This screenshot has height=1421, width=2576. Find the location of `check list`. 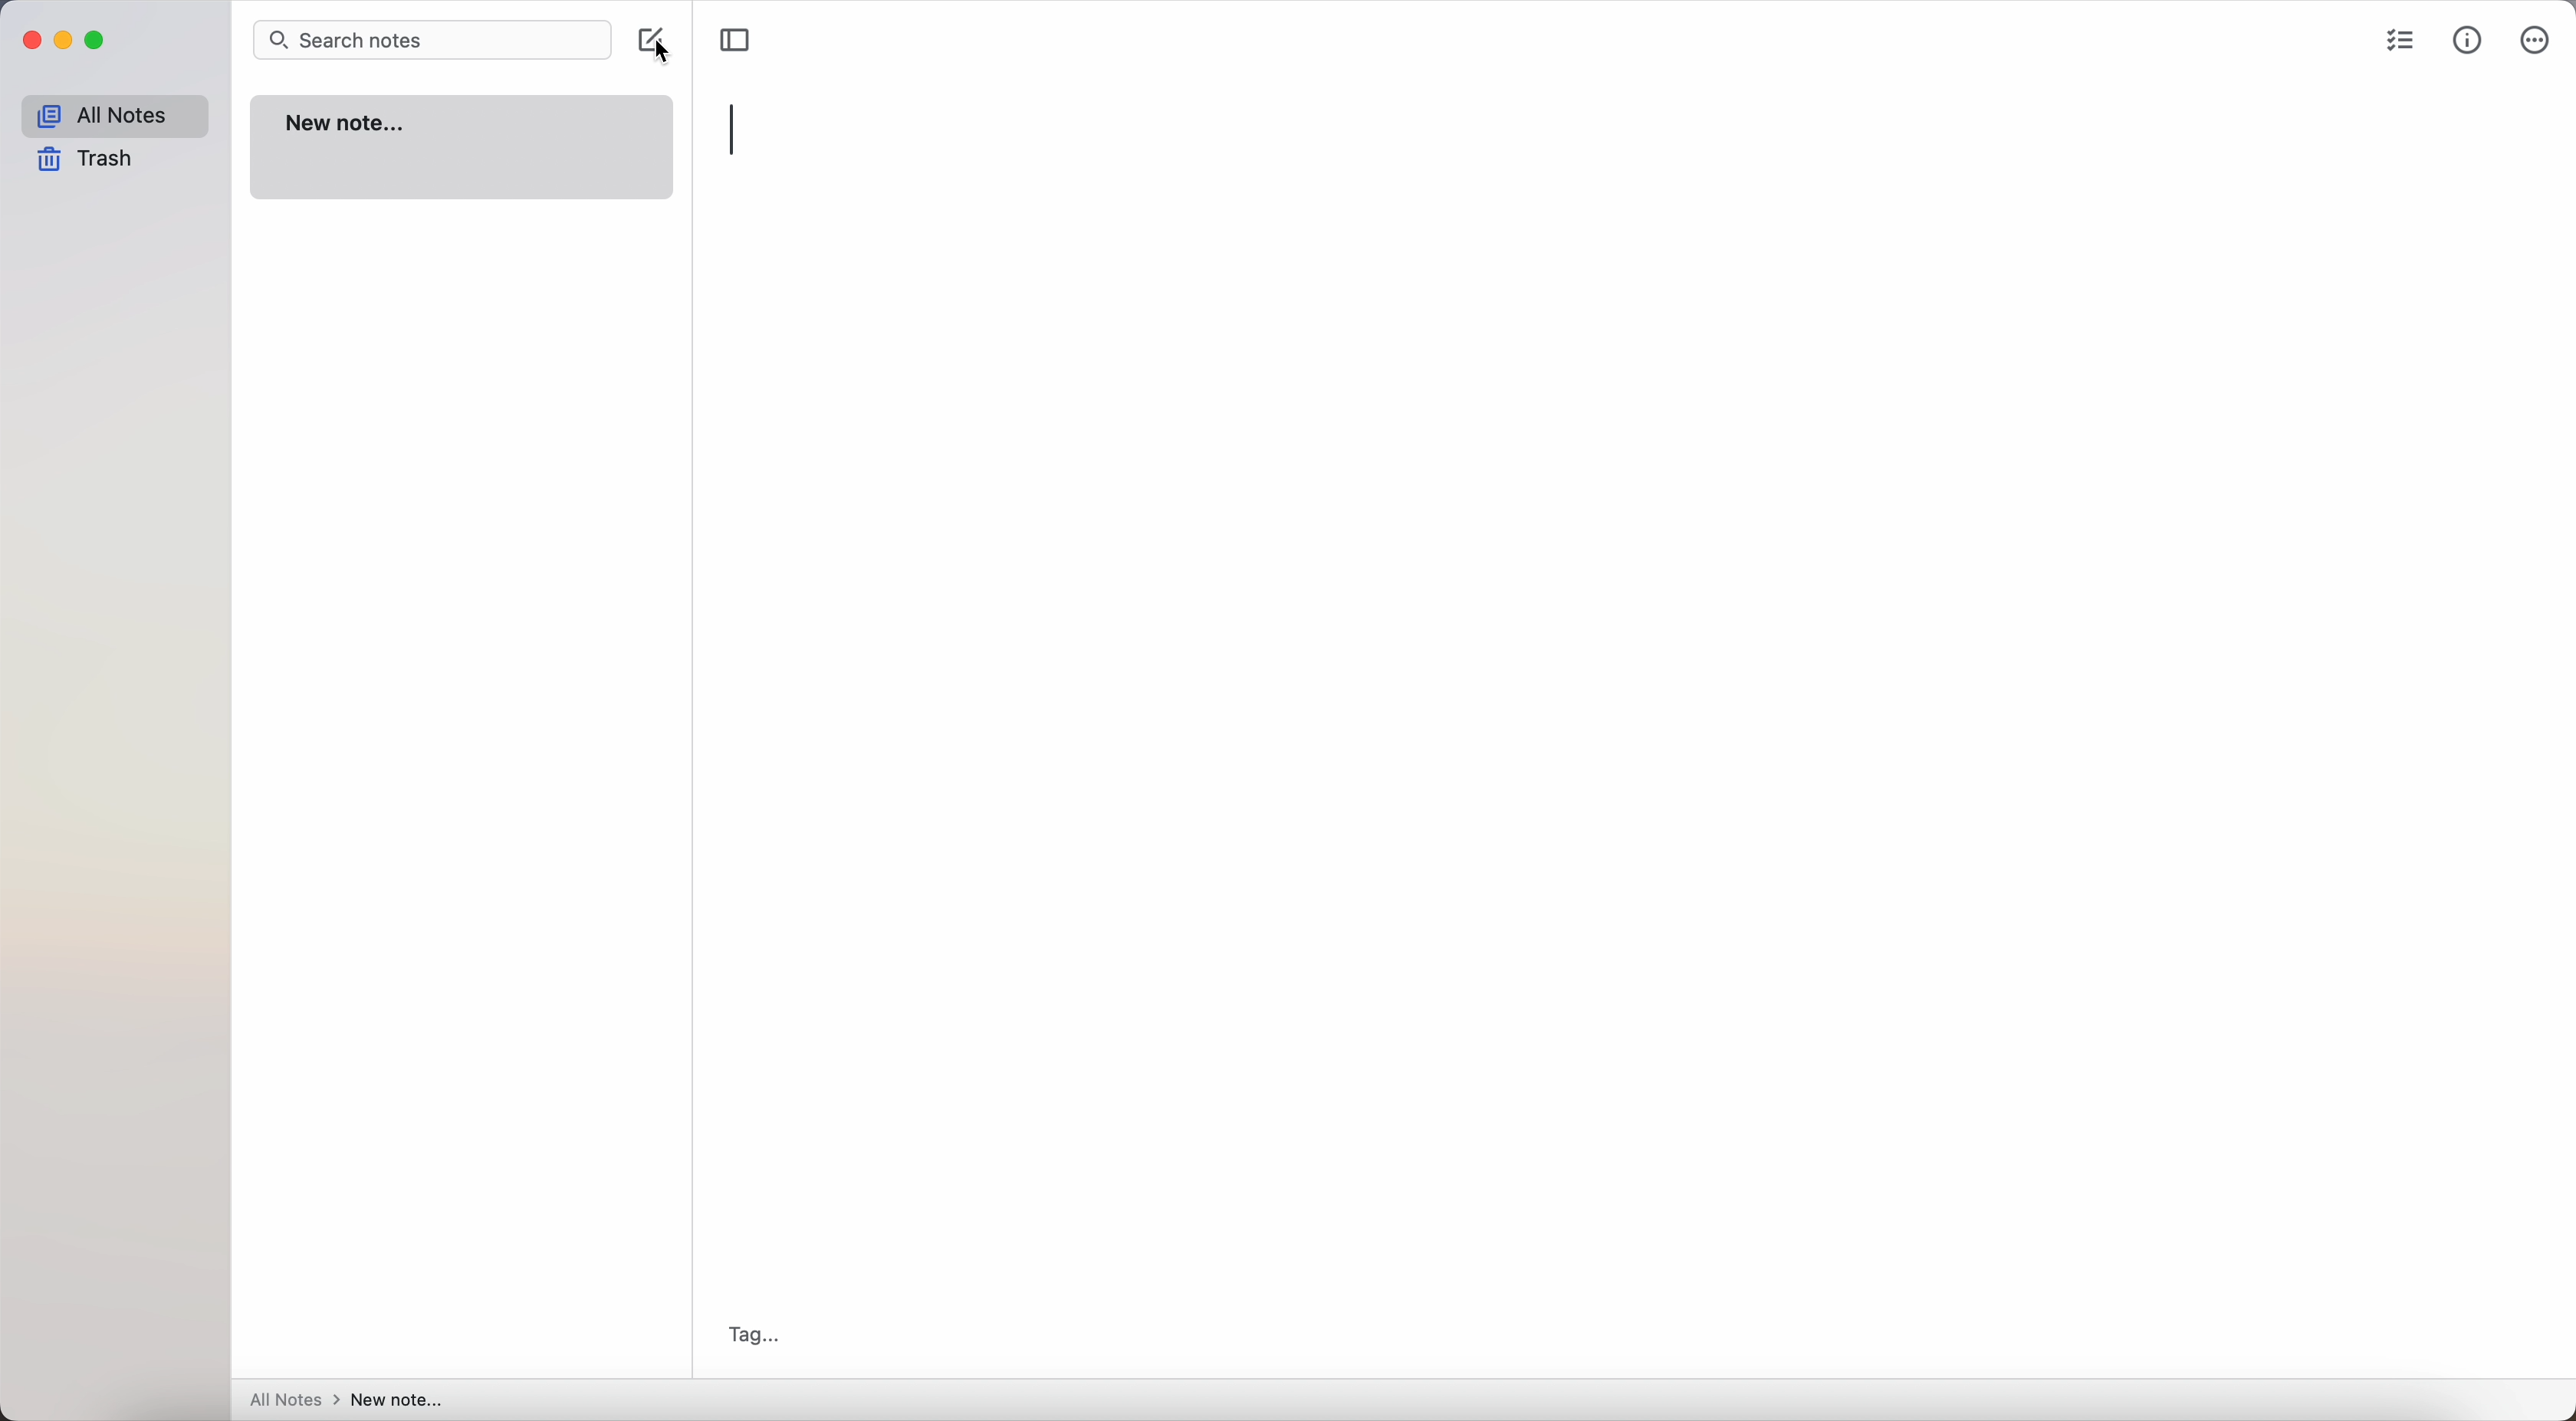

check list is located at coordinates (2396, 38).